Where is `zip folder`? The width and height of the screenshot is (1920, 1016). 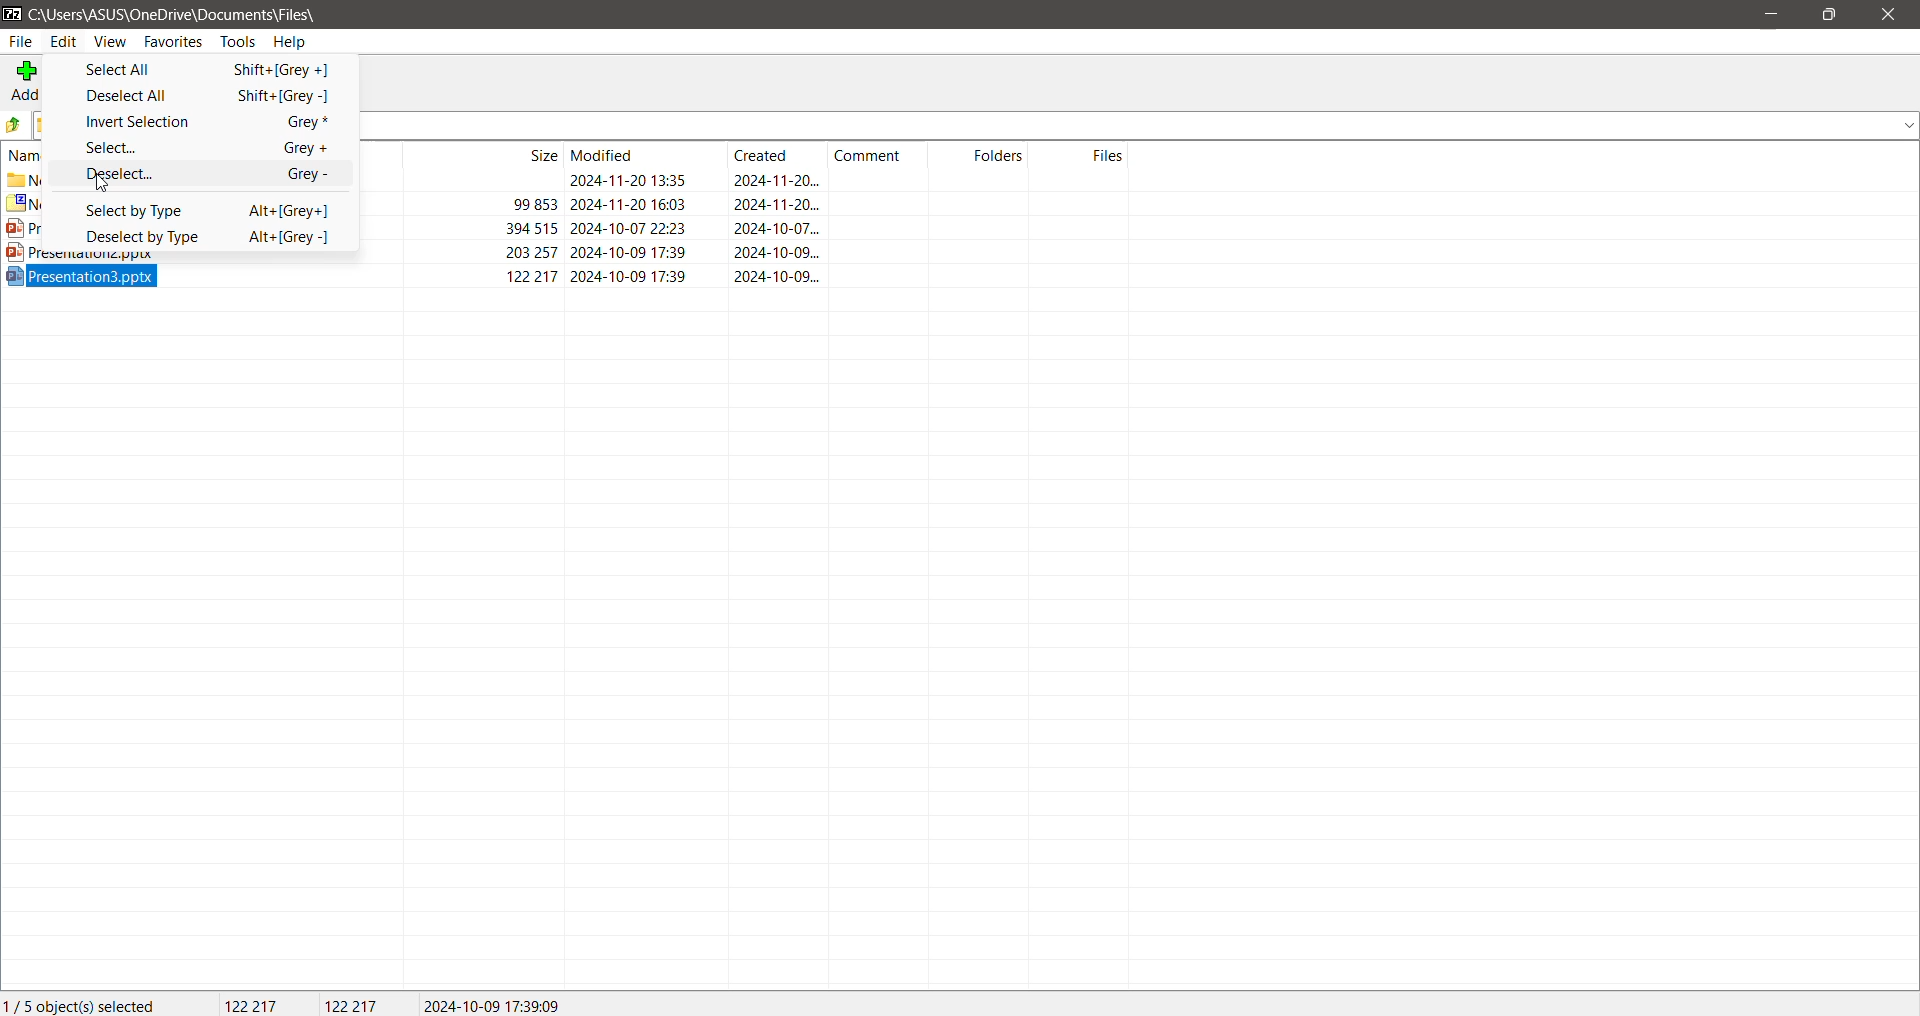
zip folder is located at coordinates (742, 202).